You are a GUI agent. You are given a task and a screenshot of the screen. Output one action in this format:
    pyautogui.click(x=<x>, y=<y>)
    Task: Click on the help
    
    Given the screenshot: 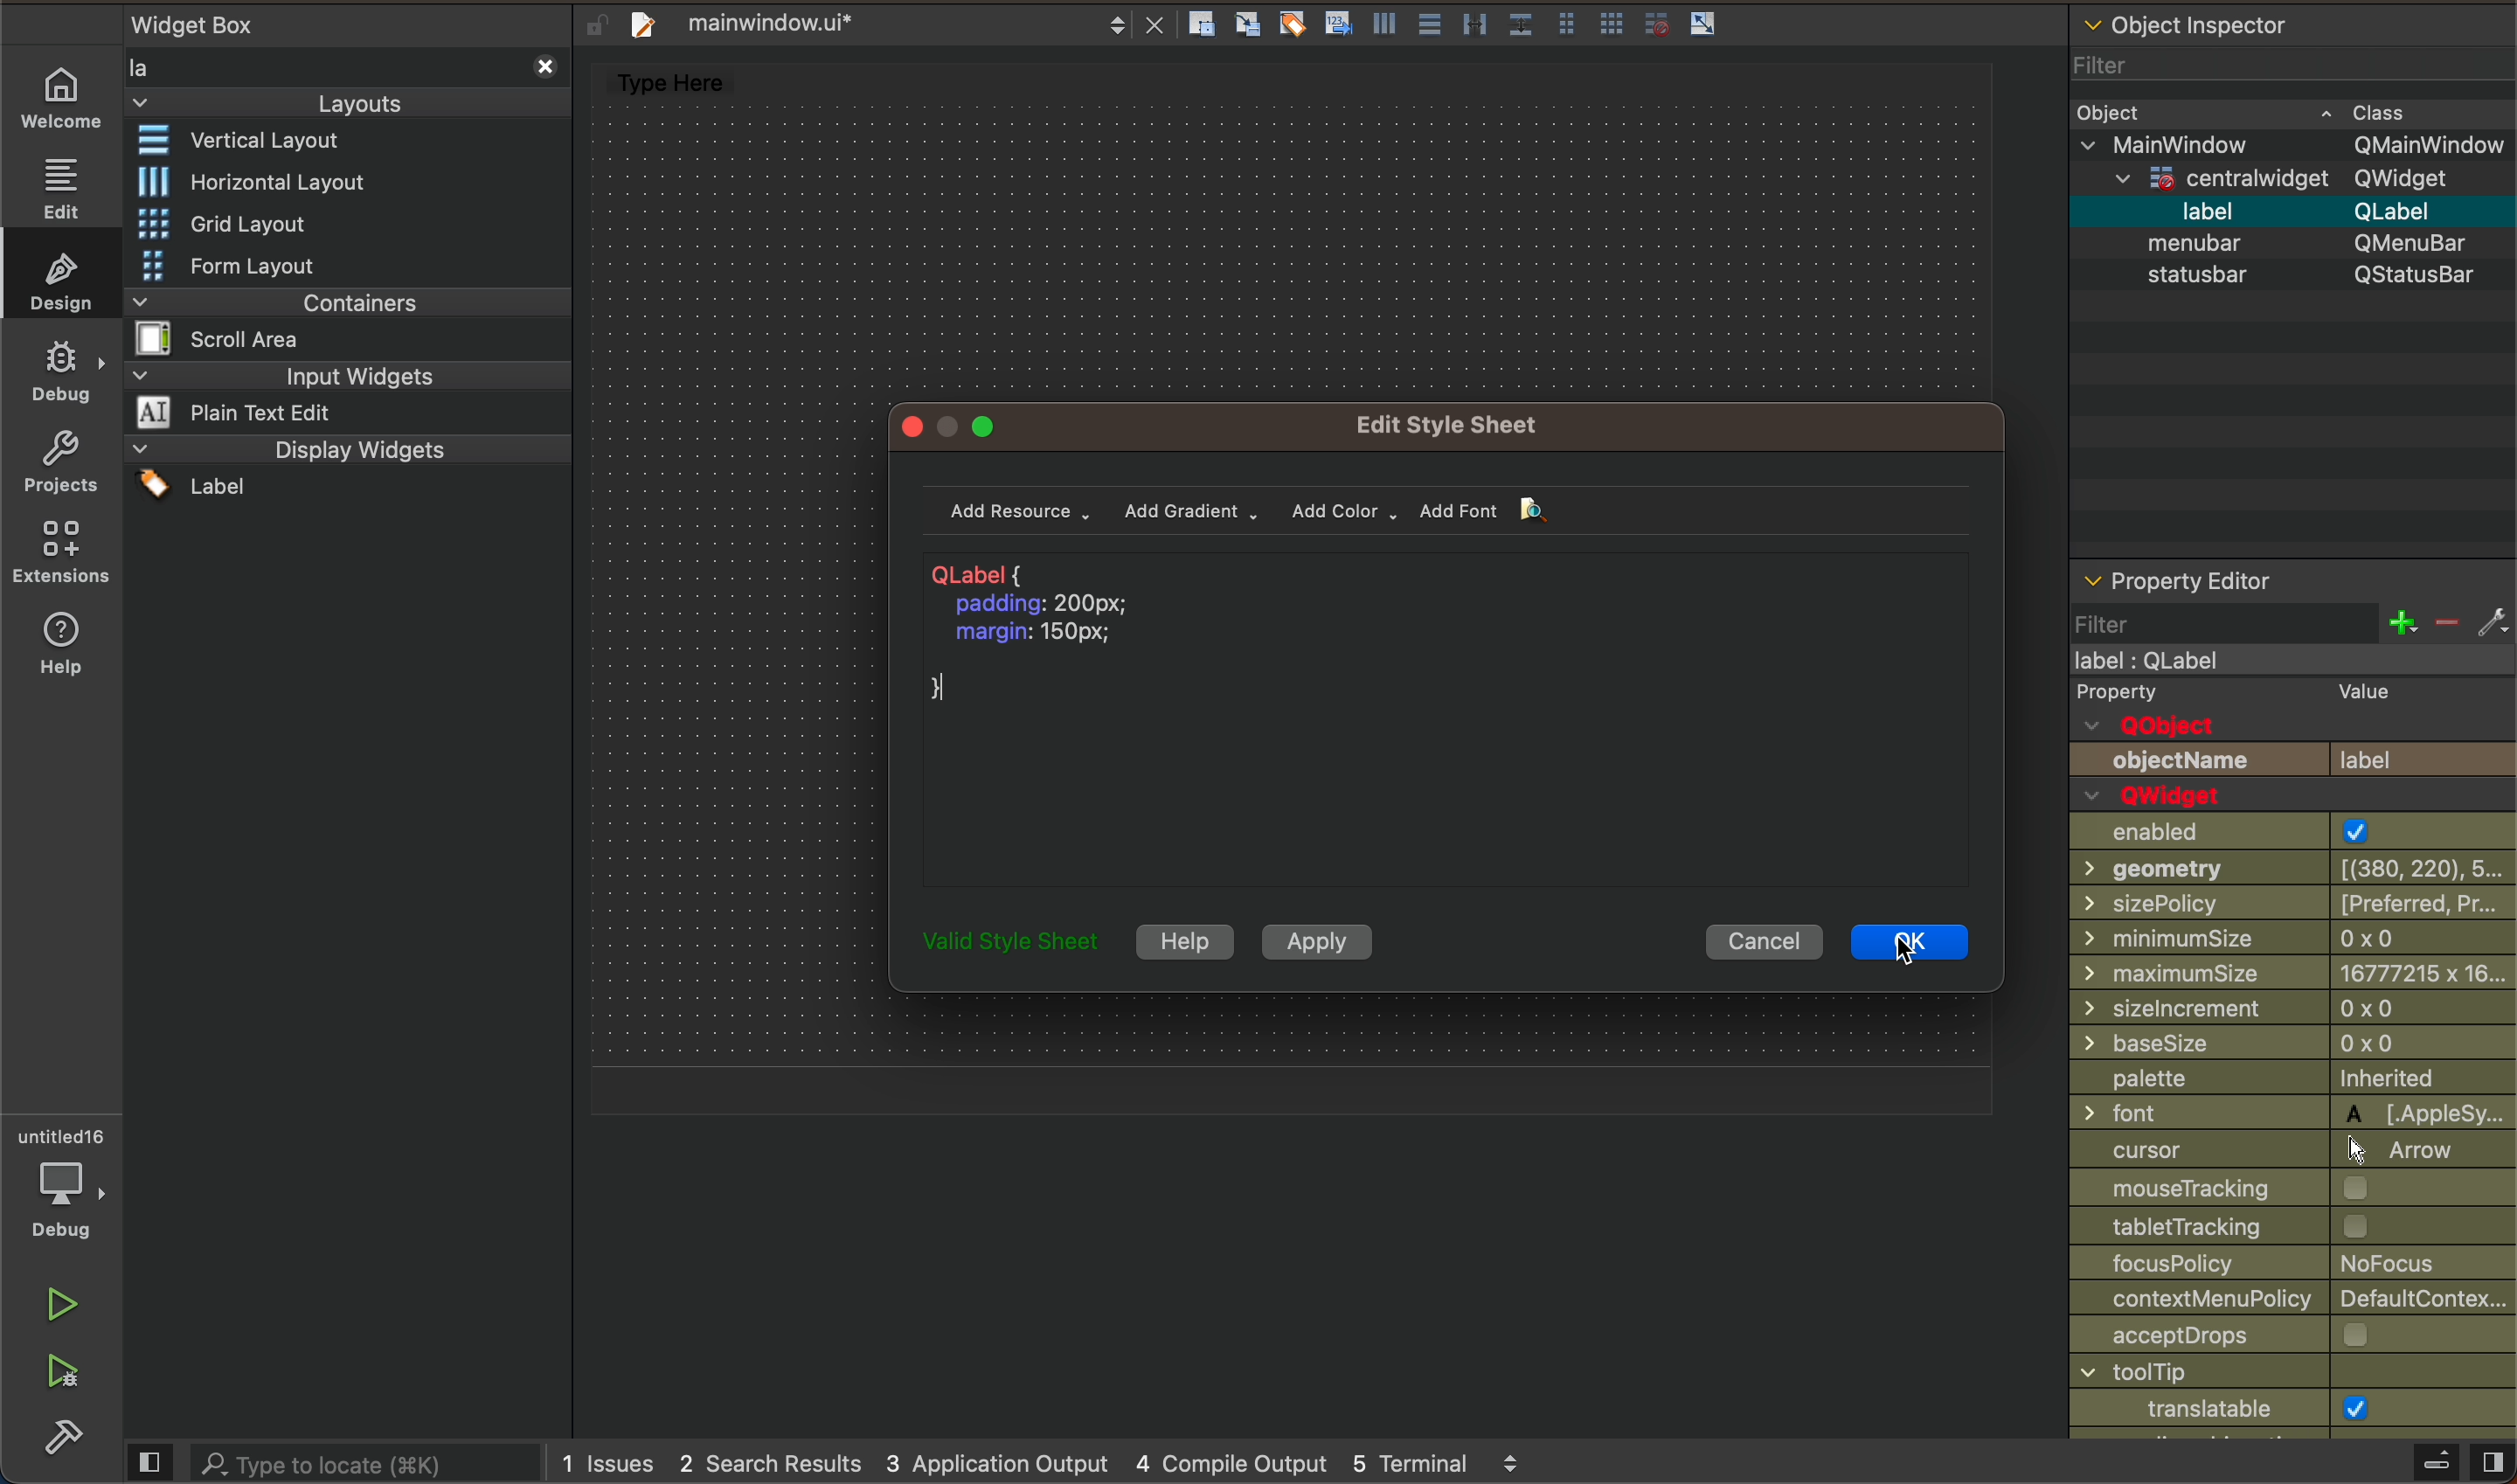 What is the action you would take?
    pyautogui.click(x=1184, y=940)
    